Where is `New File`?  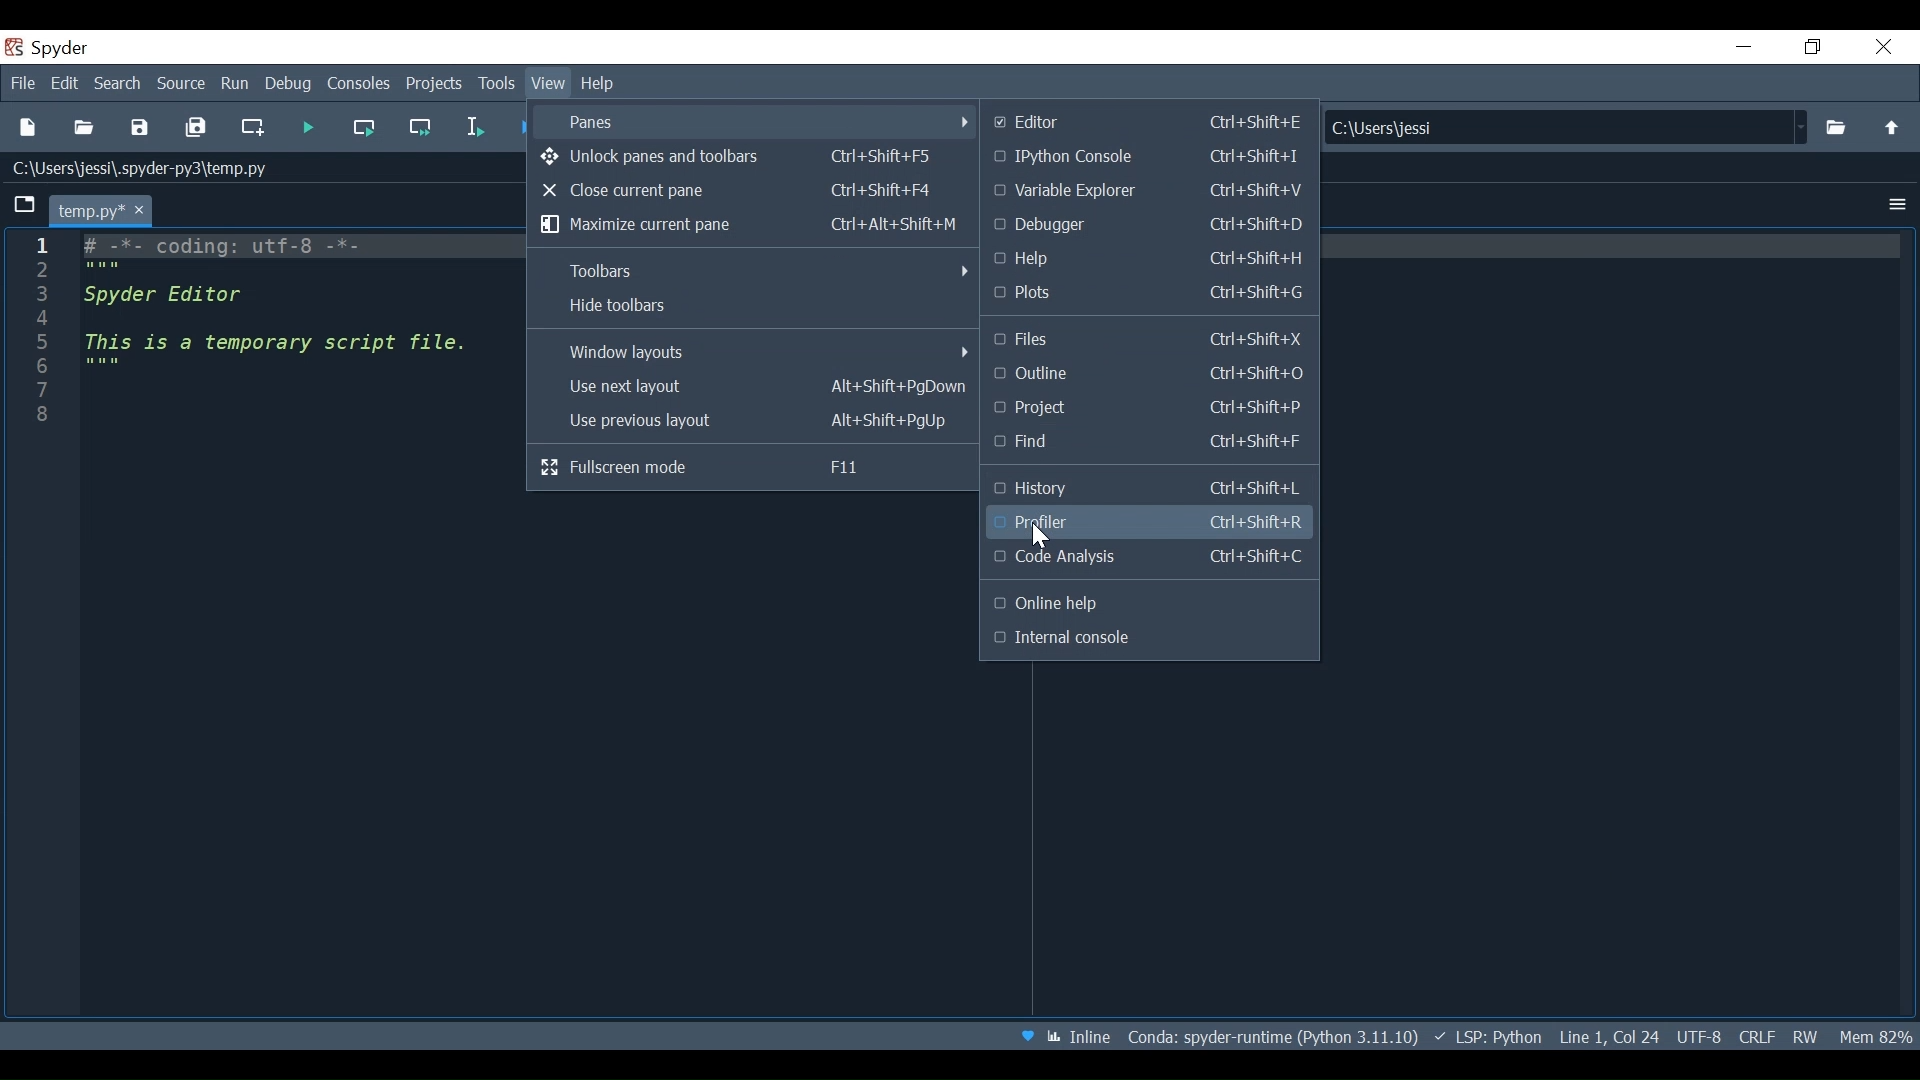
New File is located at coordinates (28, 128).